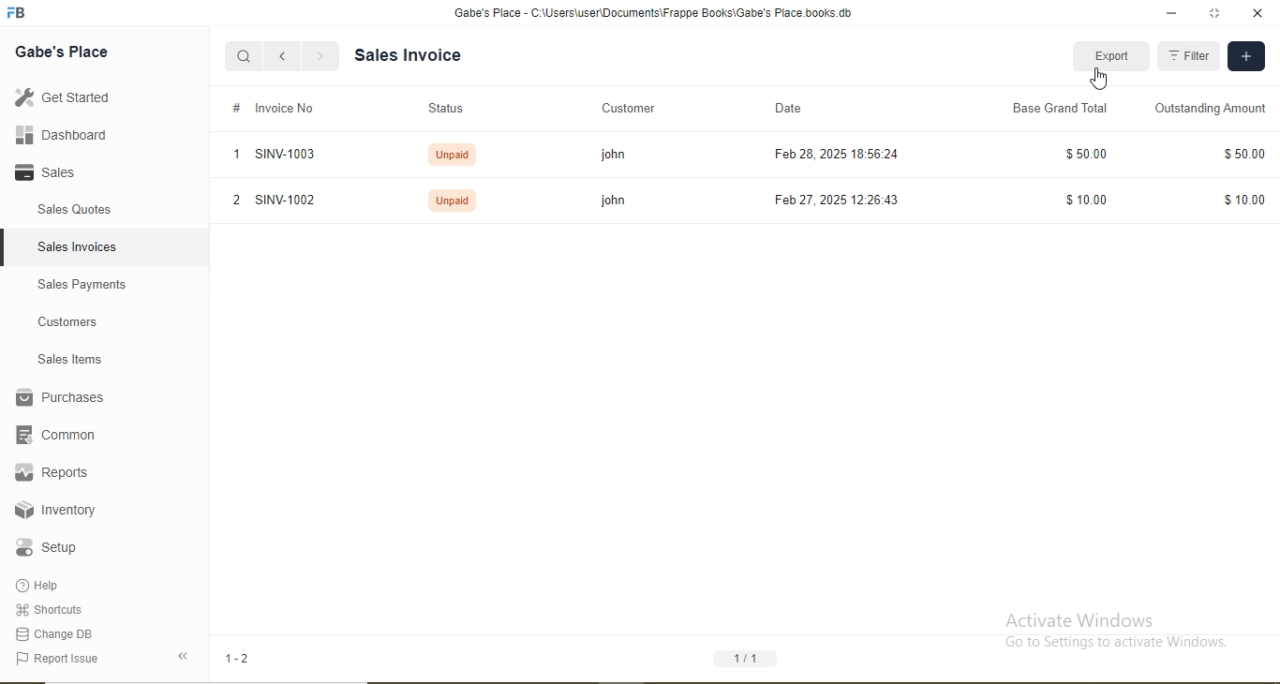  Describe the element at coordinates (450, 155) in the screenshot. I see `Unpaid` at that location.